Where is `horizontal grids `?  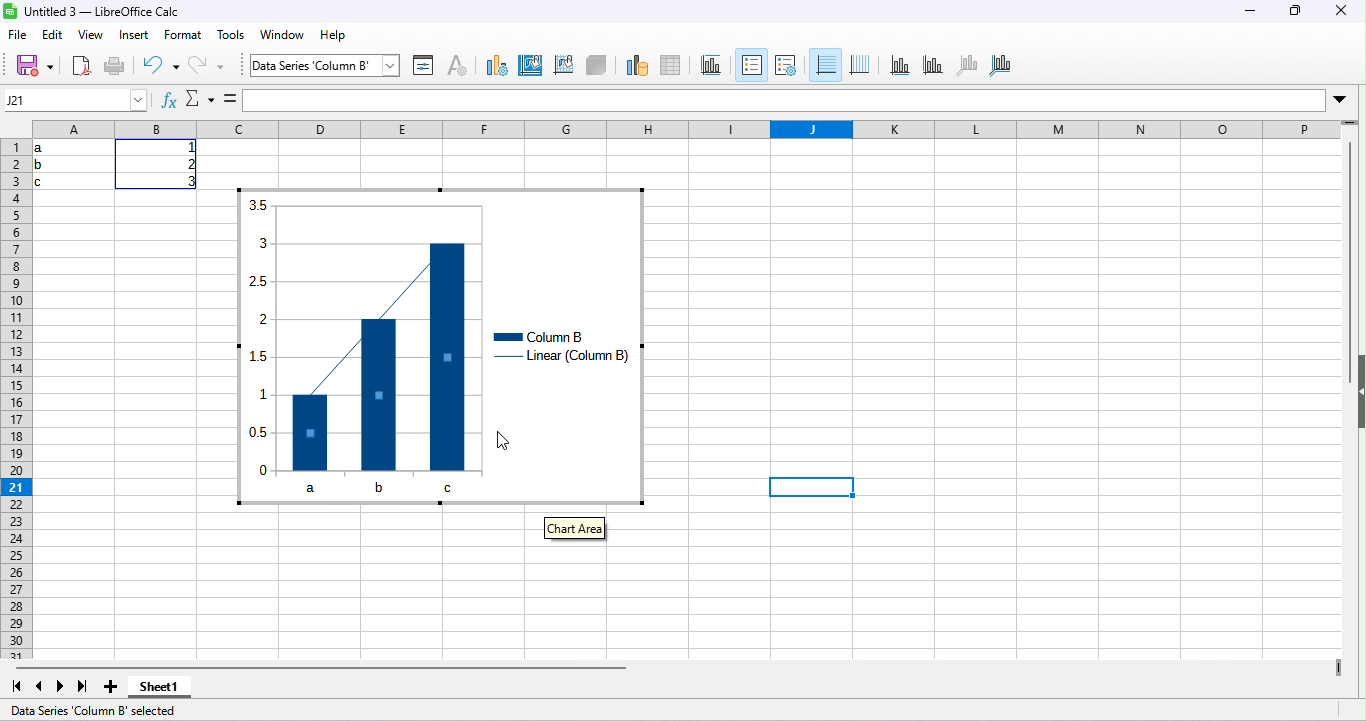
horizontal grids  is located at coordinates (825, 65).